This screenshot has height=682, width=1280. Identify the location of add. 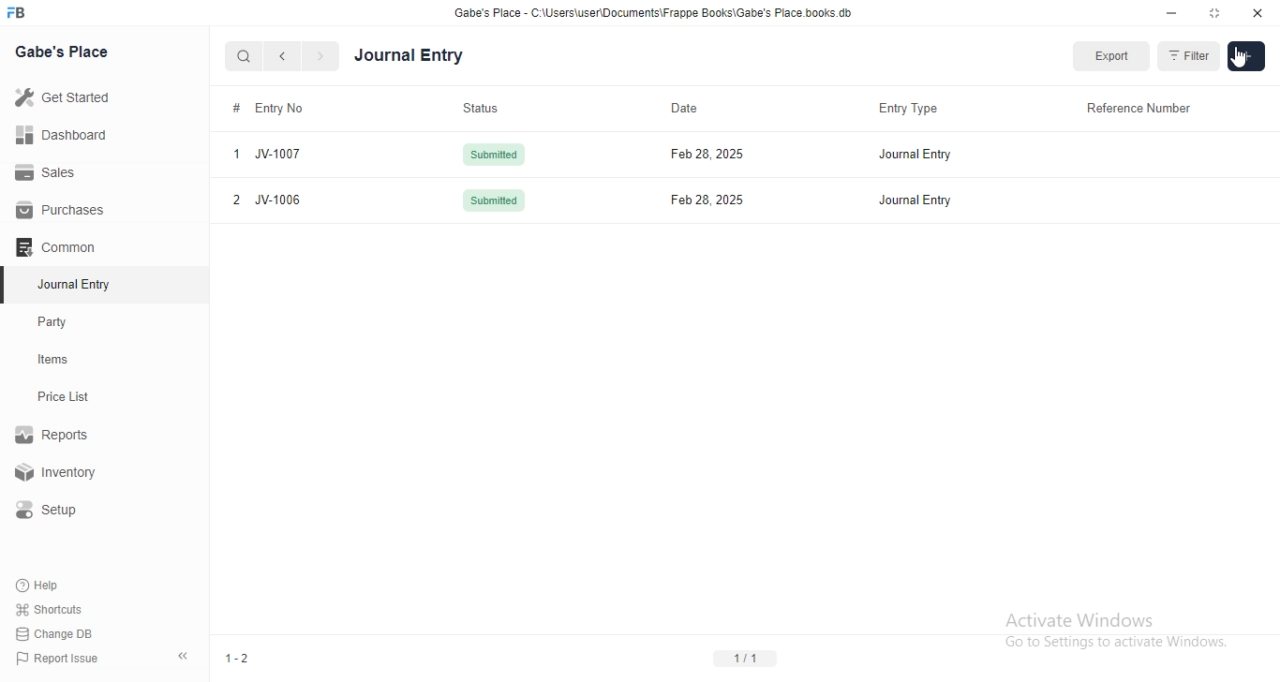
(1246, 58).